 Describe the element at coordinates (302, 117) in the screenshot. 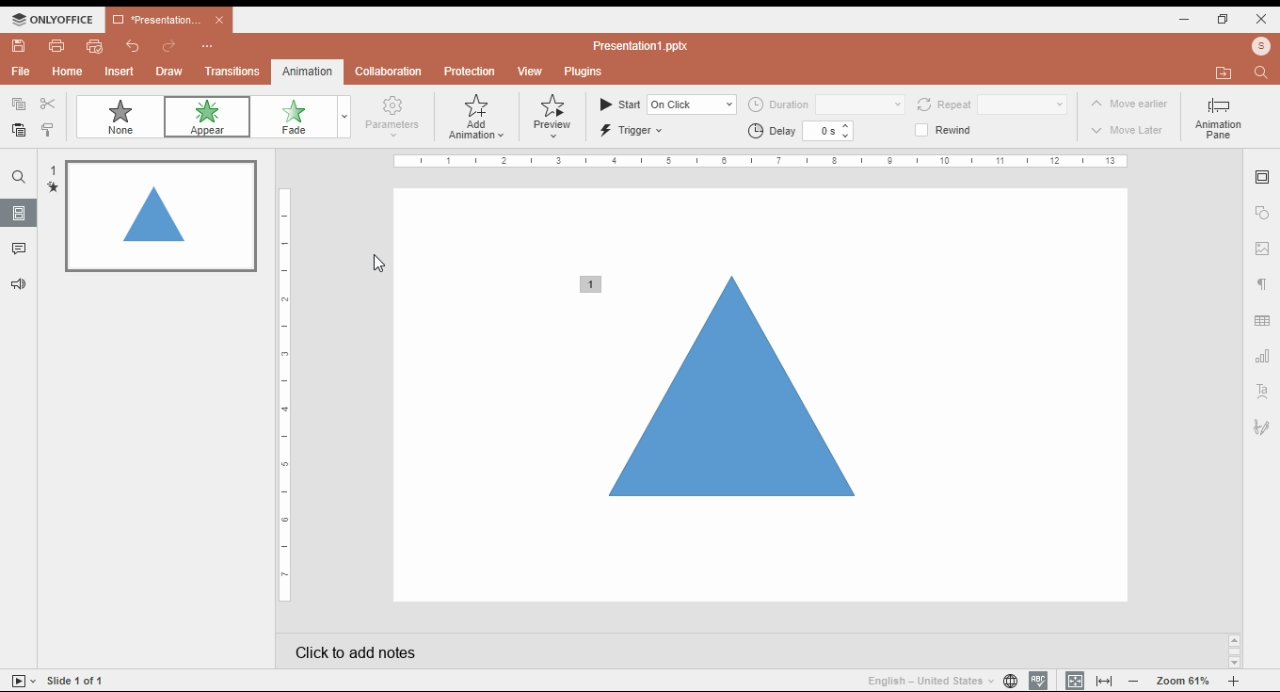

I see `fade` at that location.